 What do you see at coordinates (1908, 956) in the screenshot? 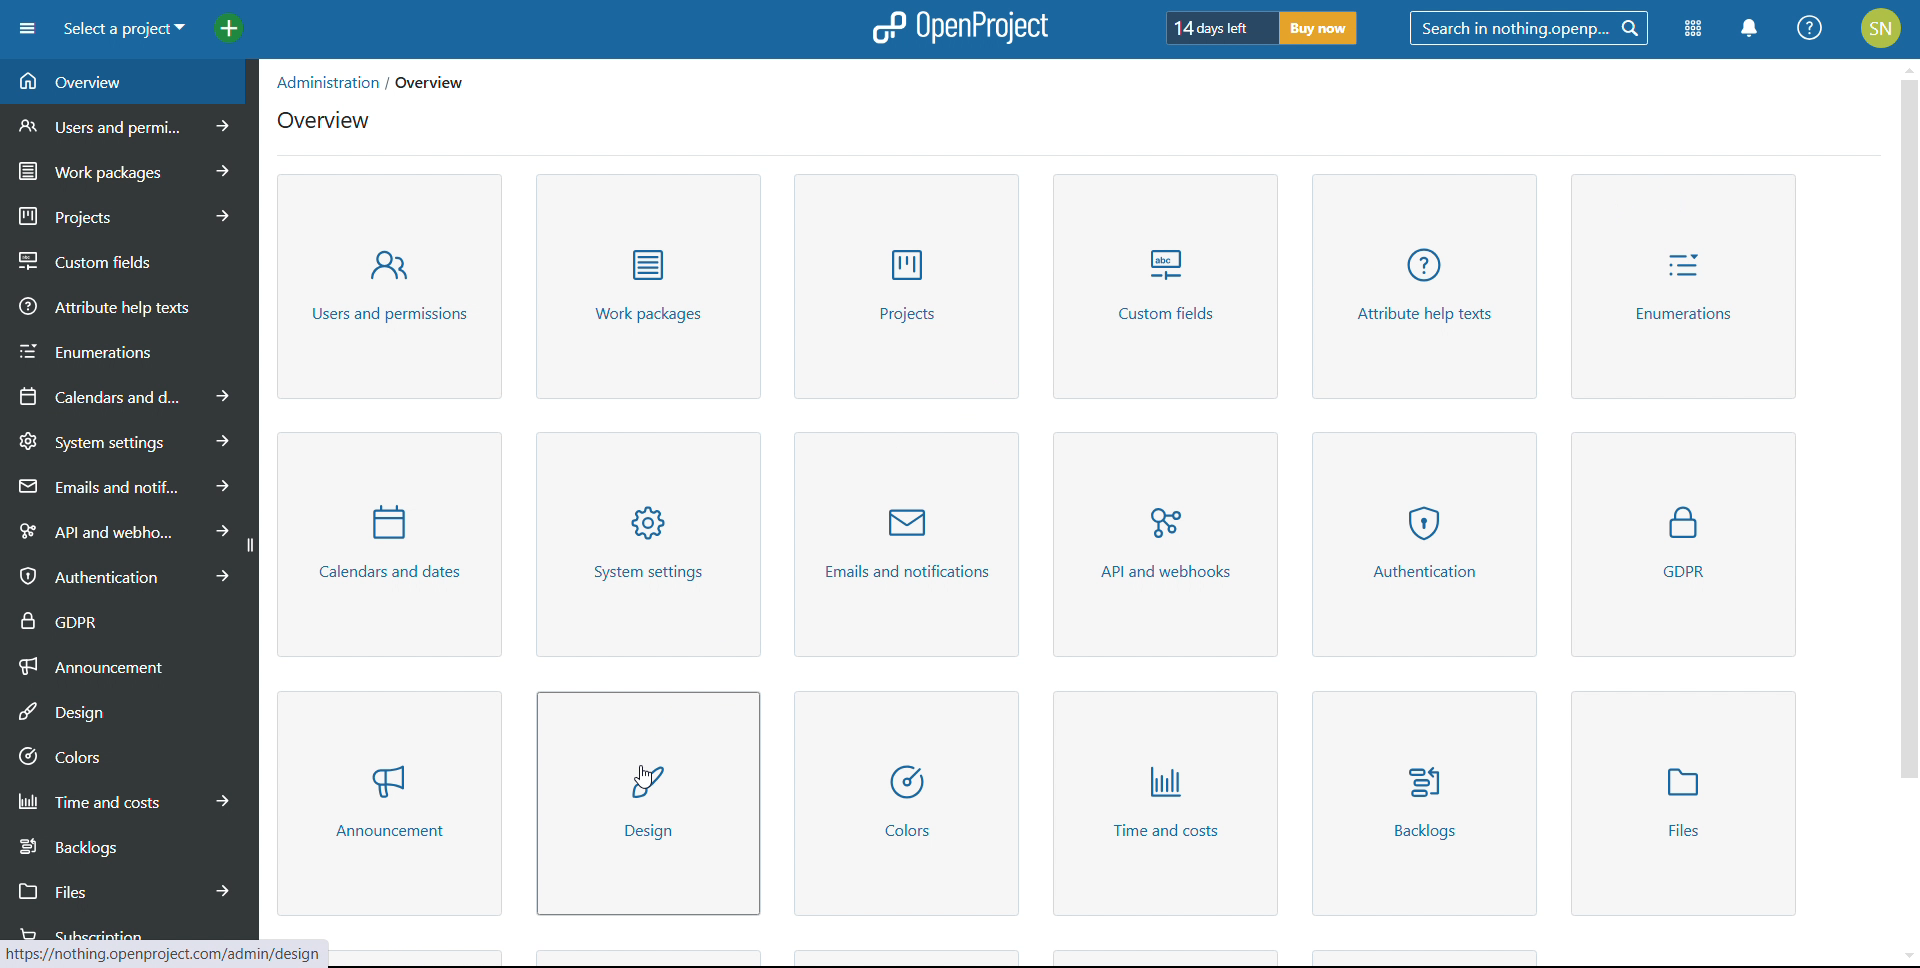
I see `scroll down` at bounding box center [1908, 956].